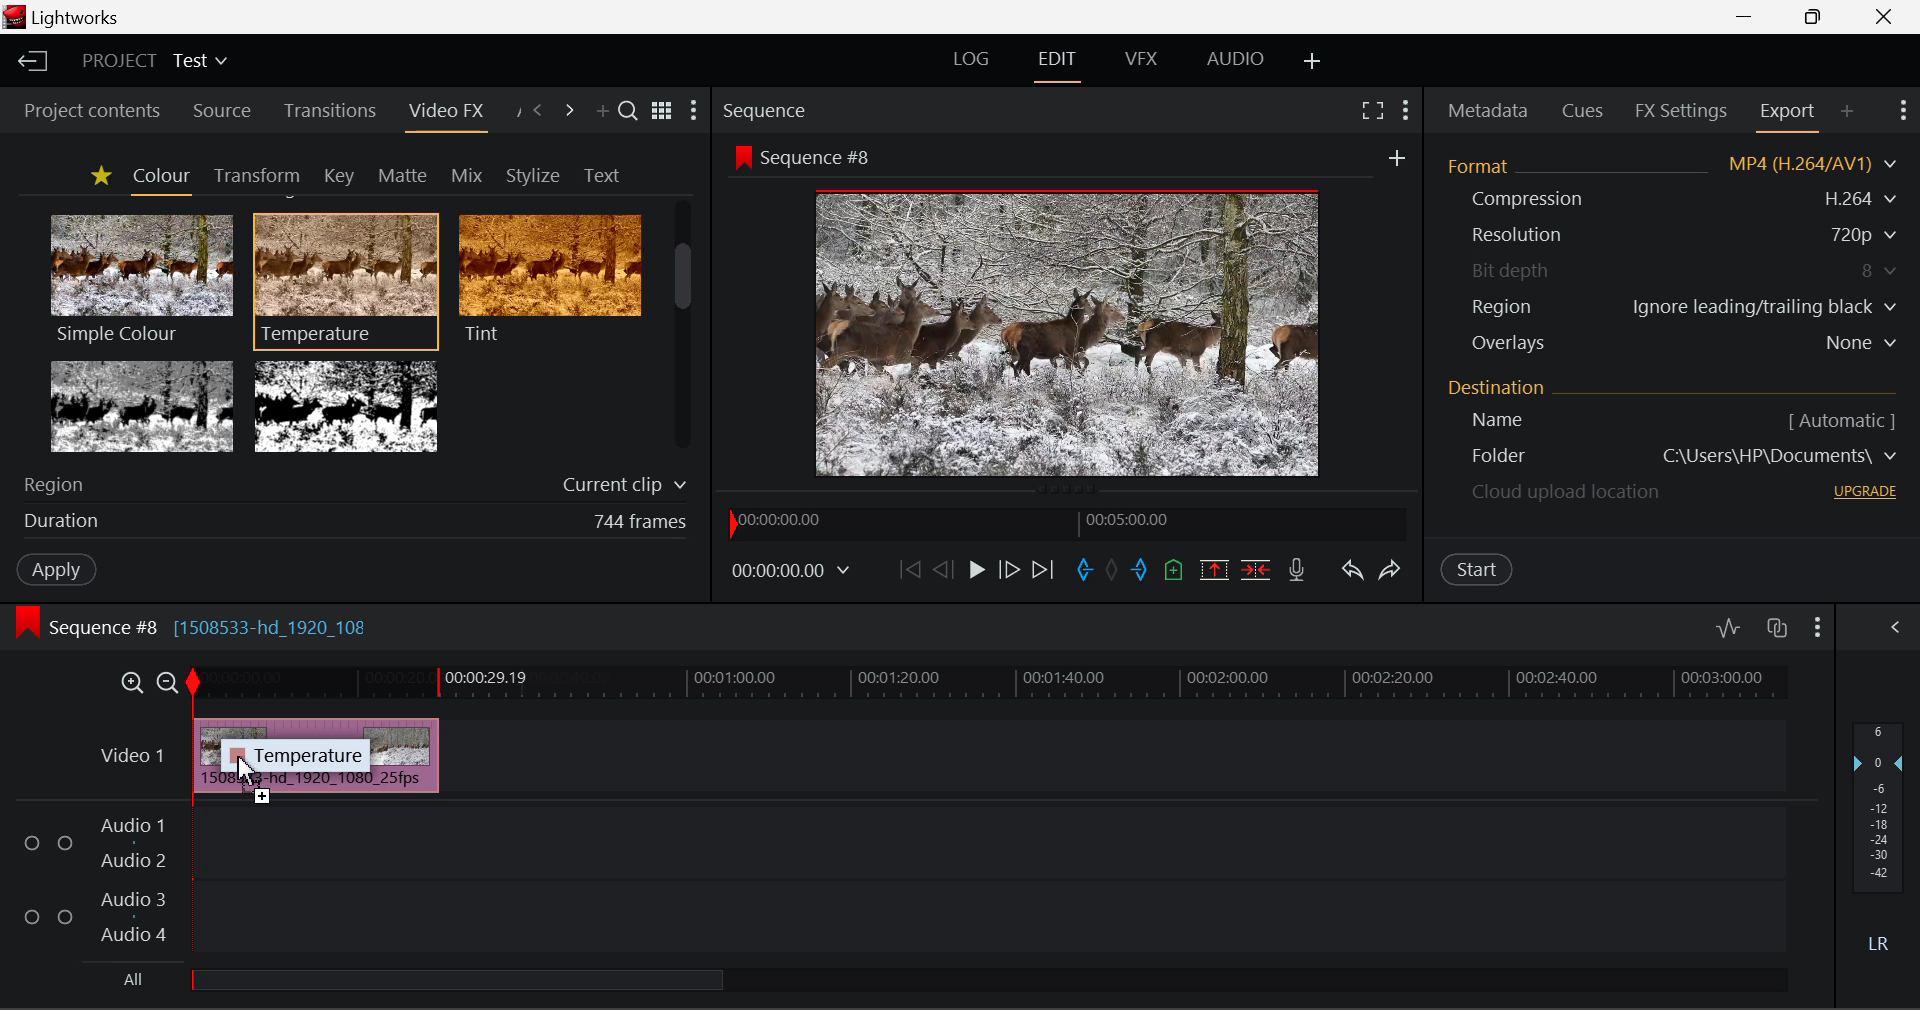 Image resolution: width=1920 pixels, height=1010 pixels. I want to click on Timeline Zoom In, so click(134, 681).